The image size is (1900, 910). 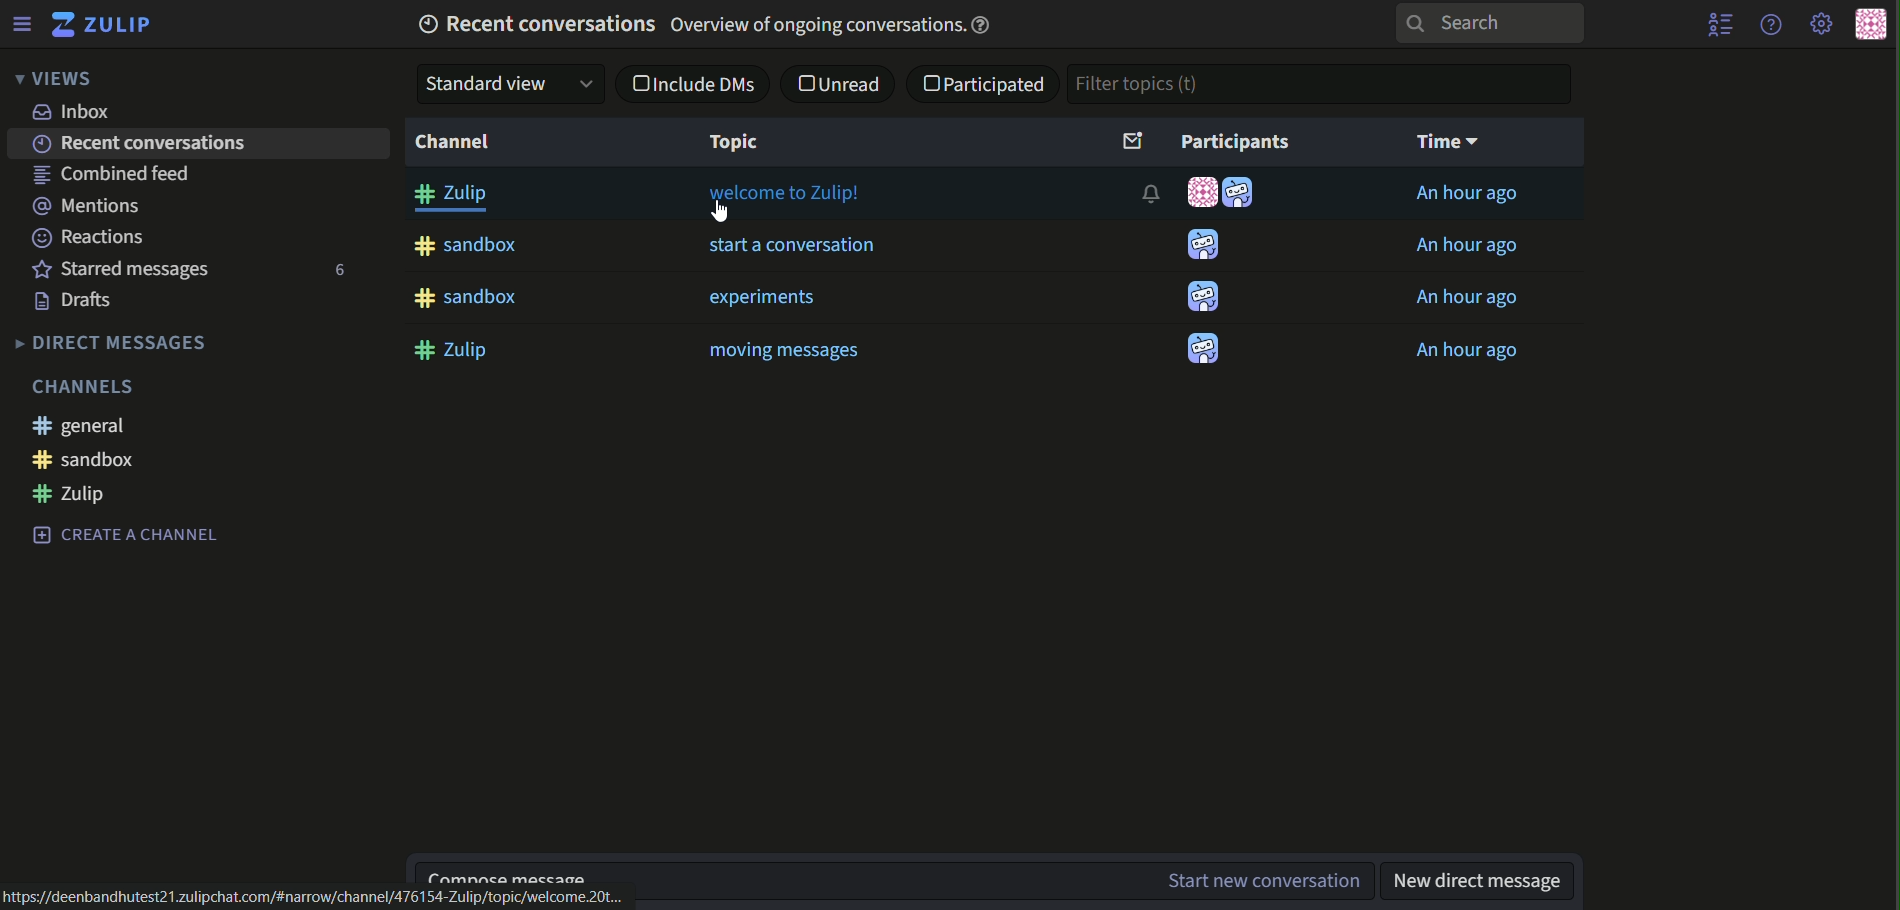 I want to click on text, so click(x=1481, y=878).